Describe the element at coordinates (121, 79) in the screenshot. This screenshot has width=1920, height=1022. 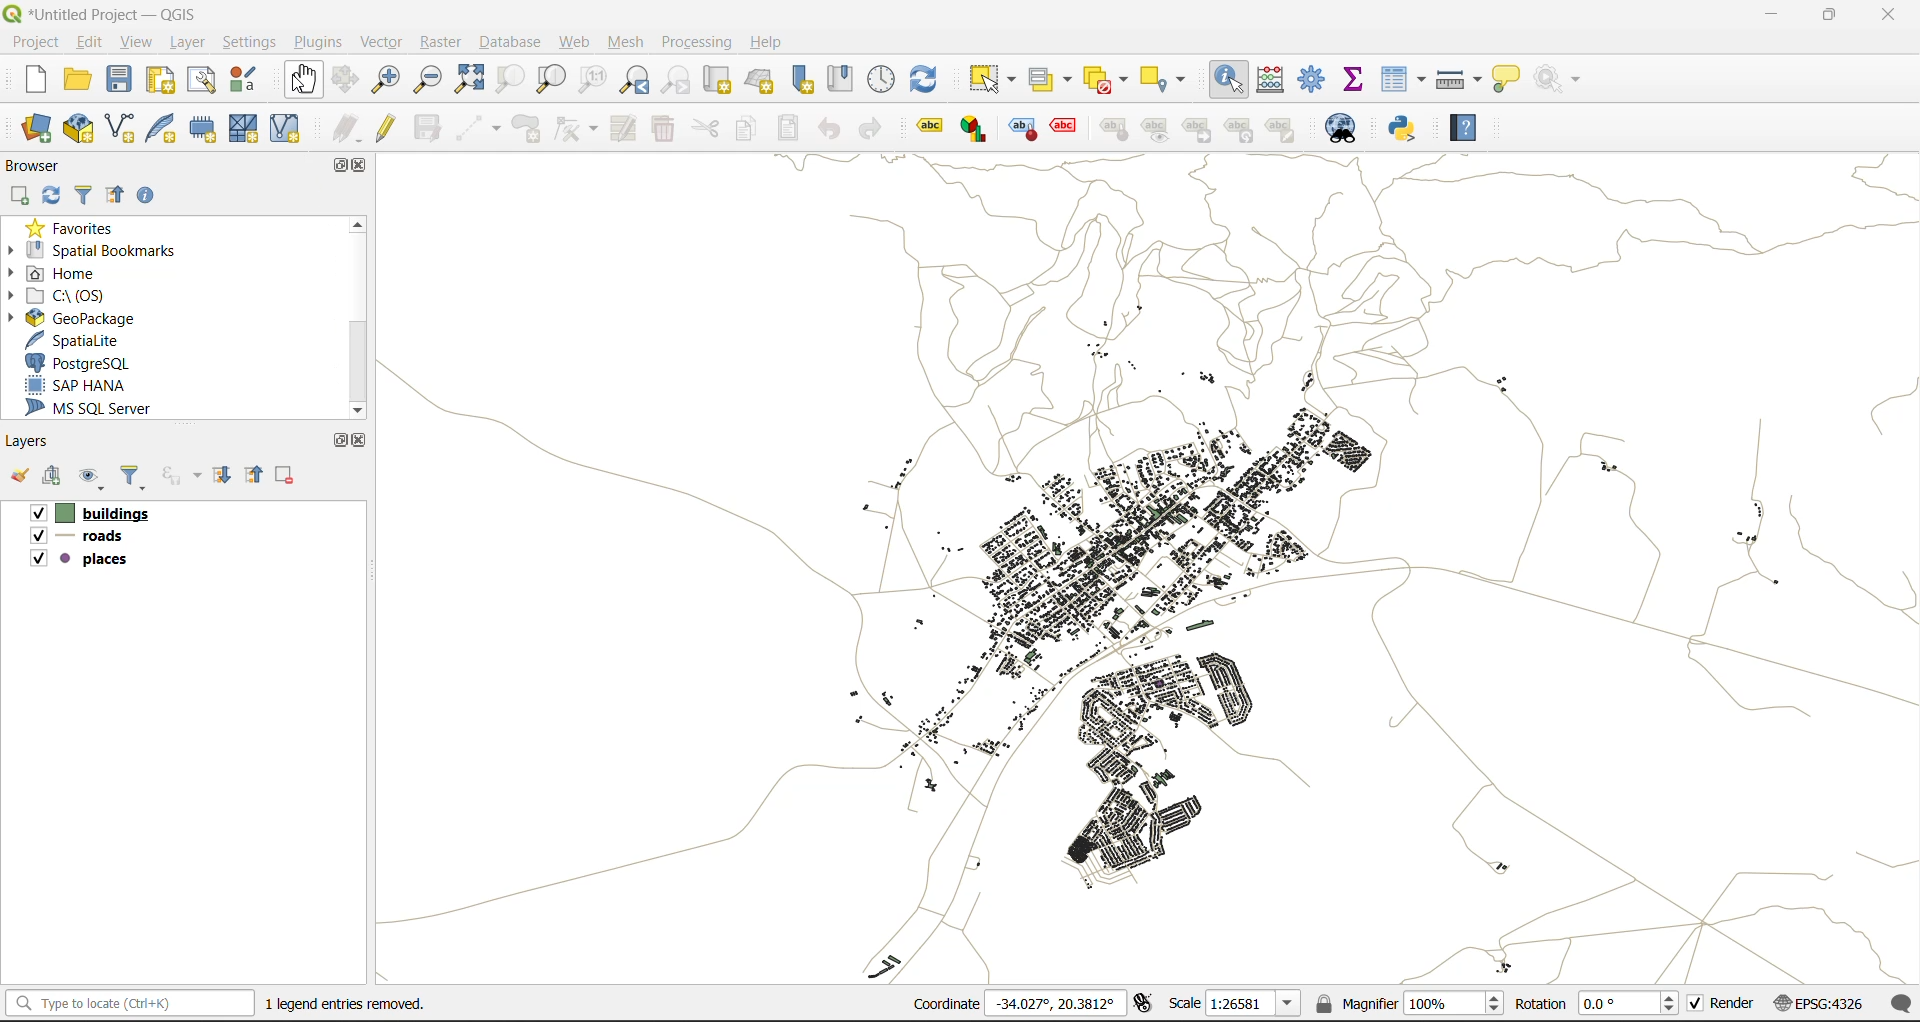
I see `save` at that location.